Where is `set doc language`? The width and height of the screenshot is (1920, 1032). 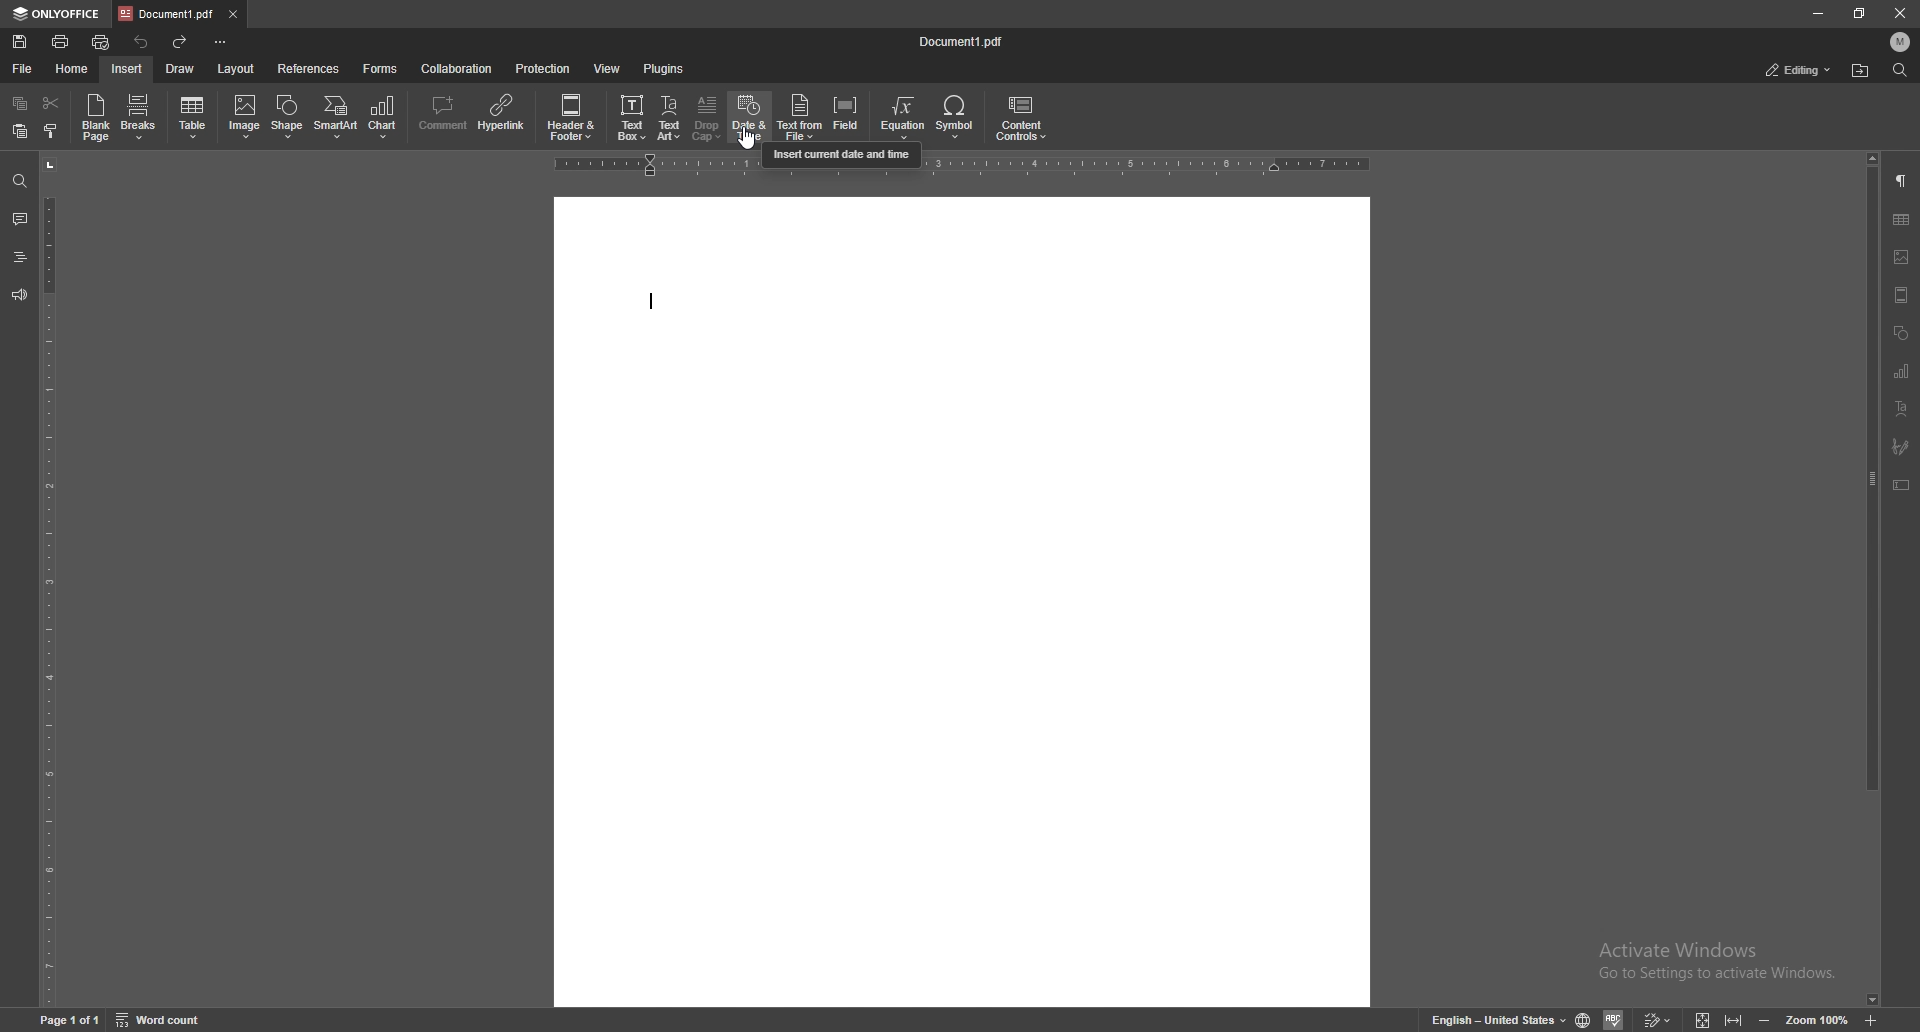 set doc language is located at coordinates (1584, 1019).